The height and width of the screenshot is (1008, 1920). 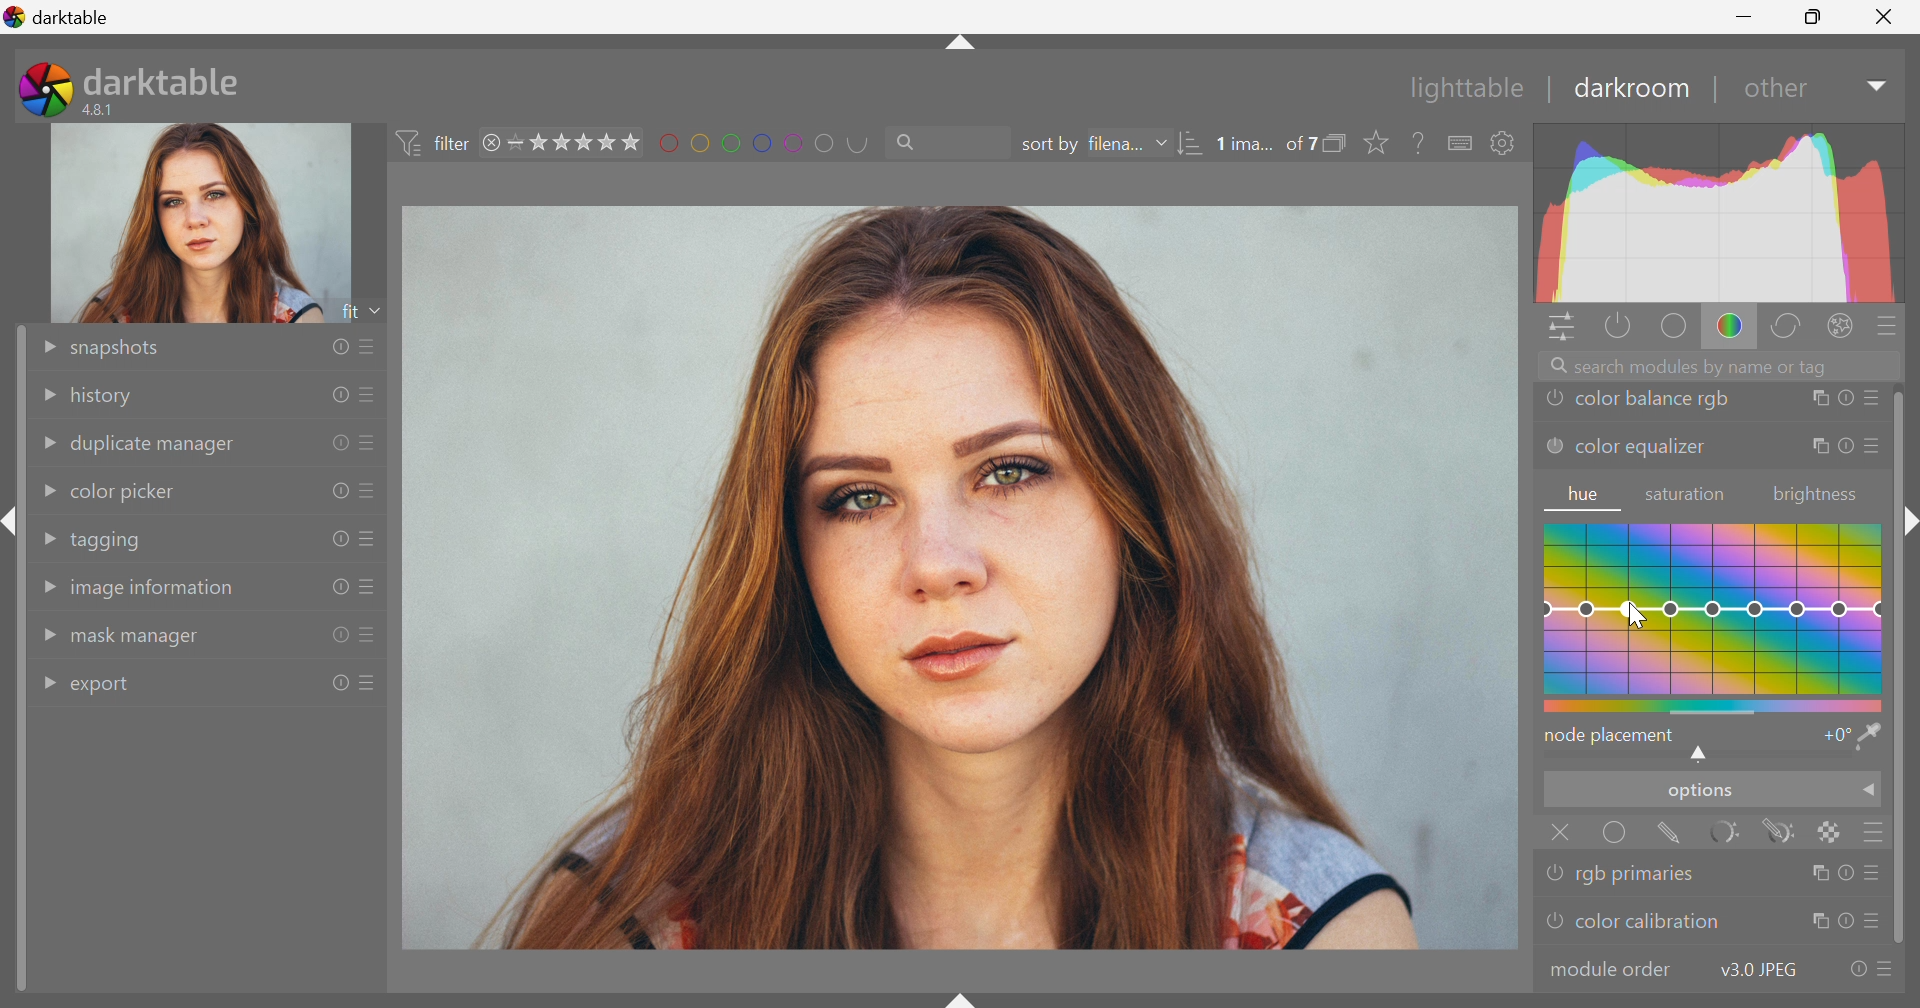 I want to click on drawn & parametric mask, so click(x=1785, y=833).